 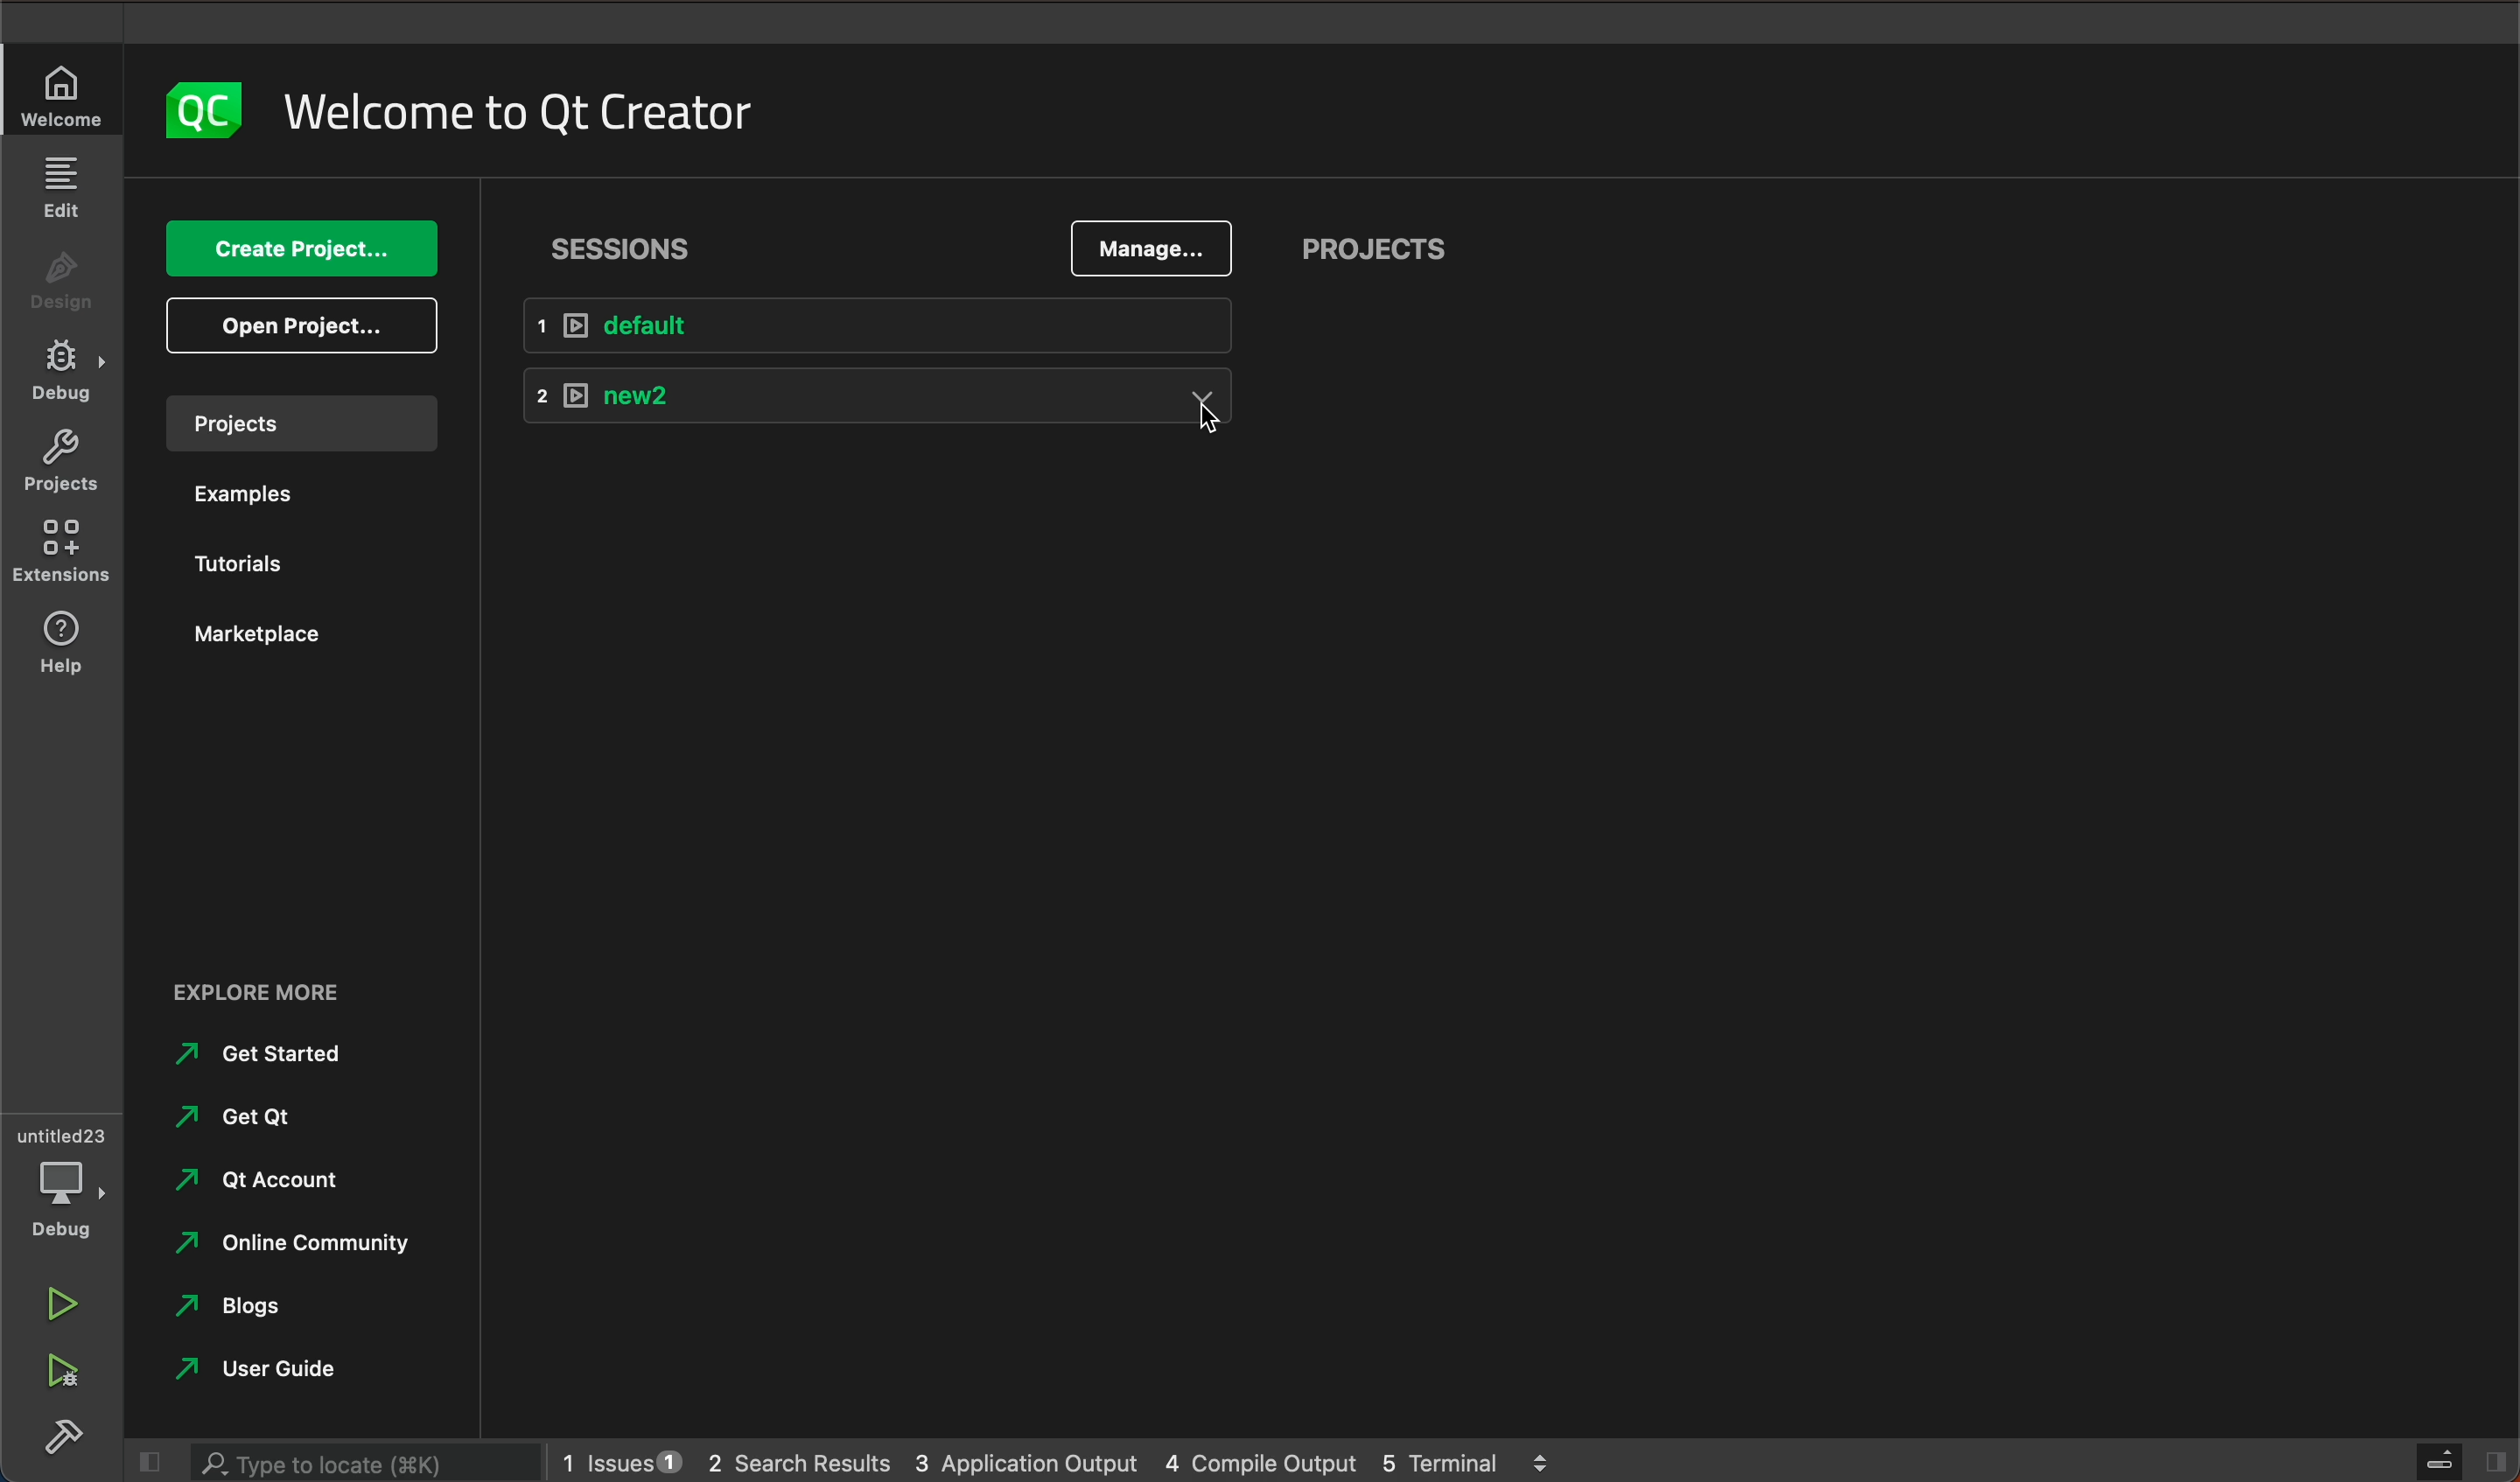 I want to click on projects, so click(x=62, y=463).